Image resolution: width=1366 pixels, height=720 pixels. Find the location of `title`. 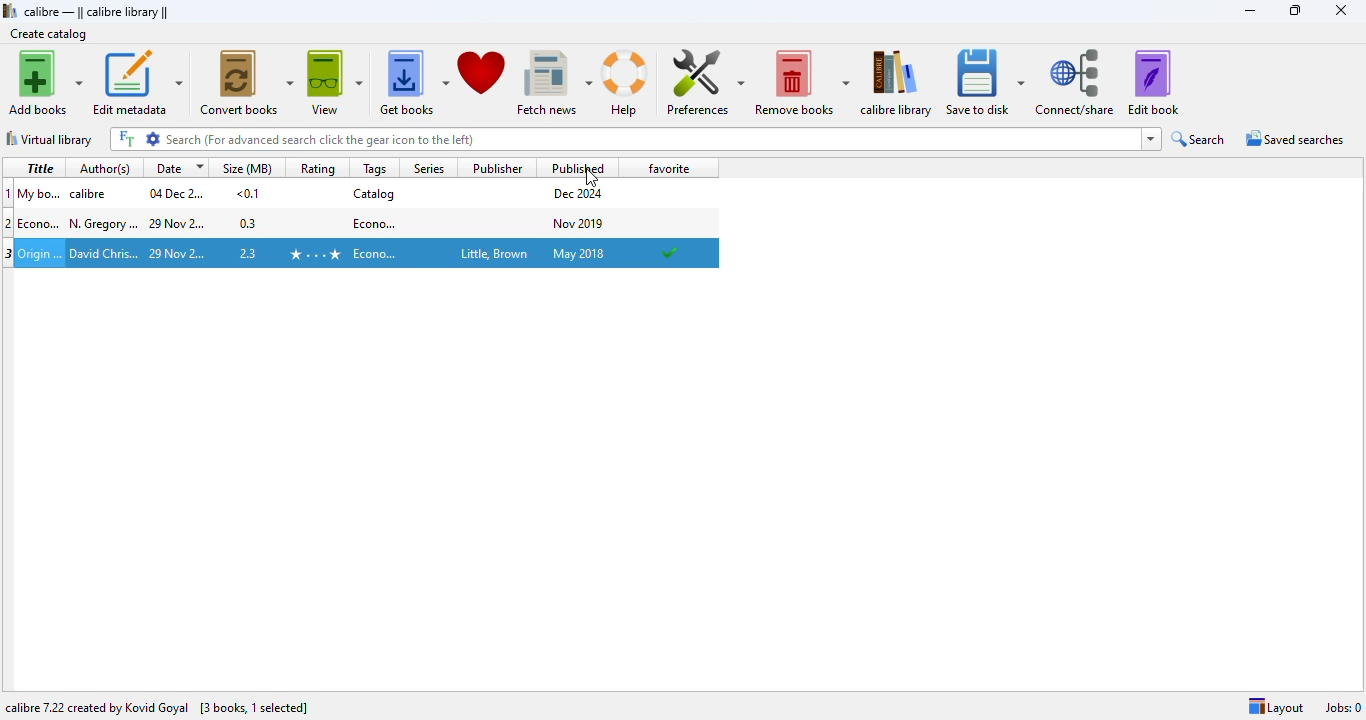

title is located at coordinates (40, 167).